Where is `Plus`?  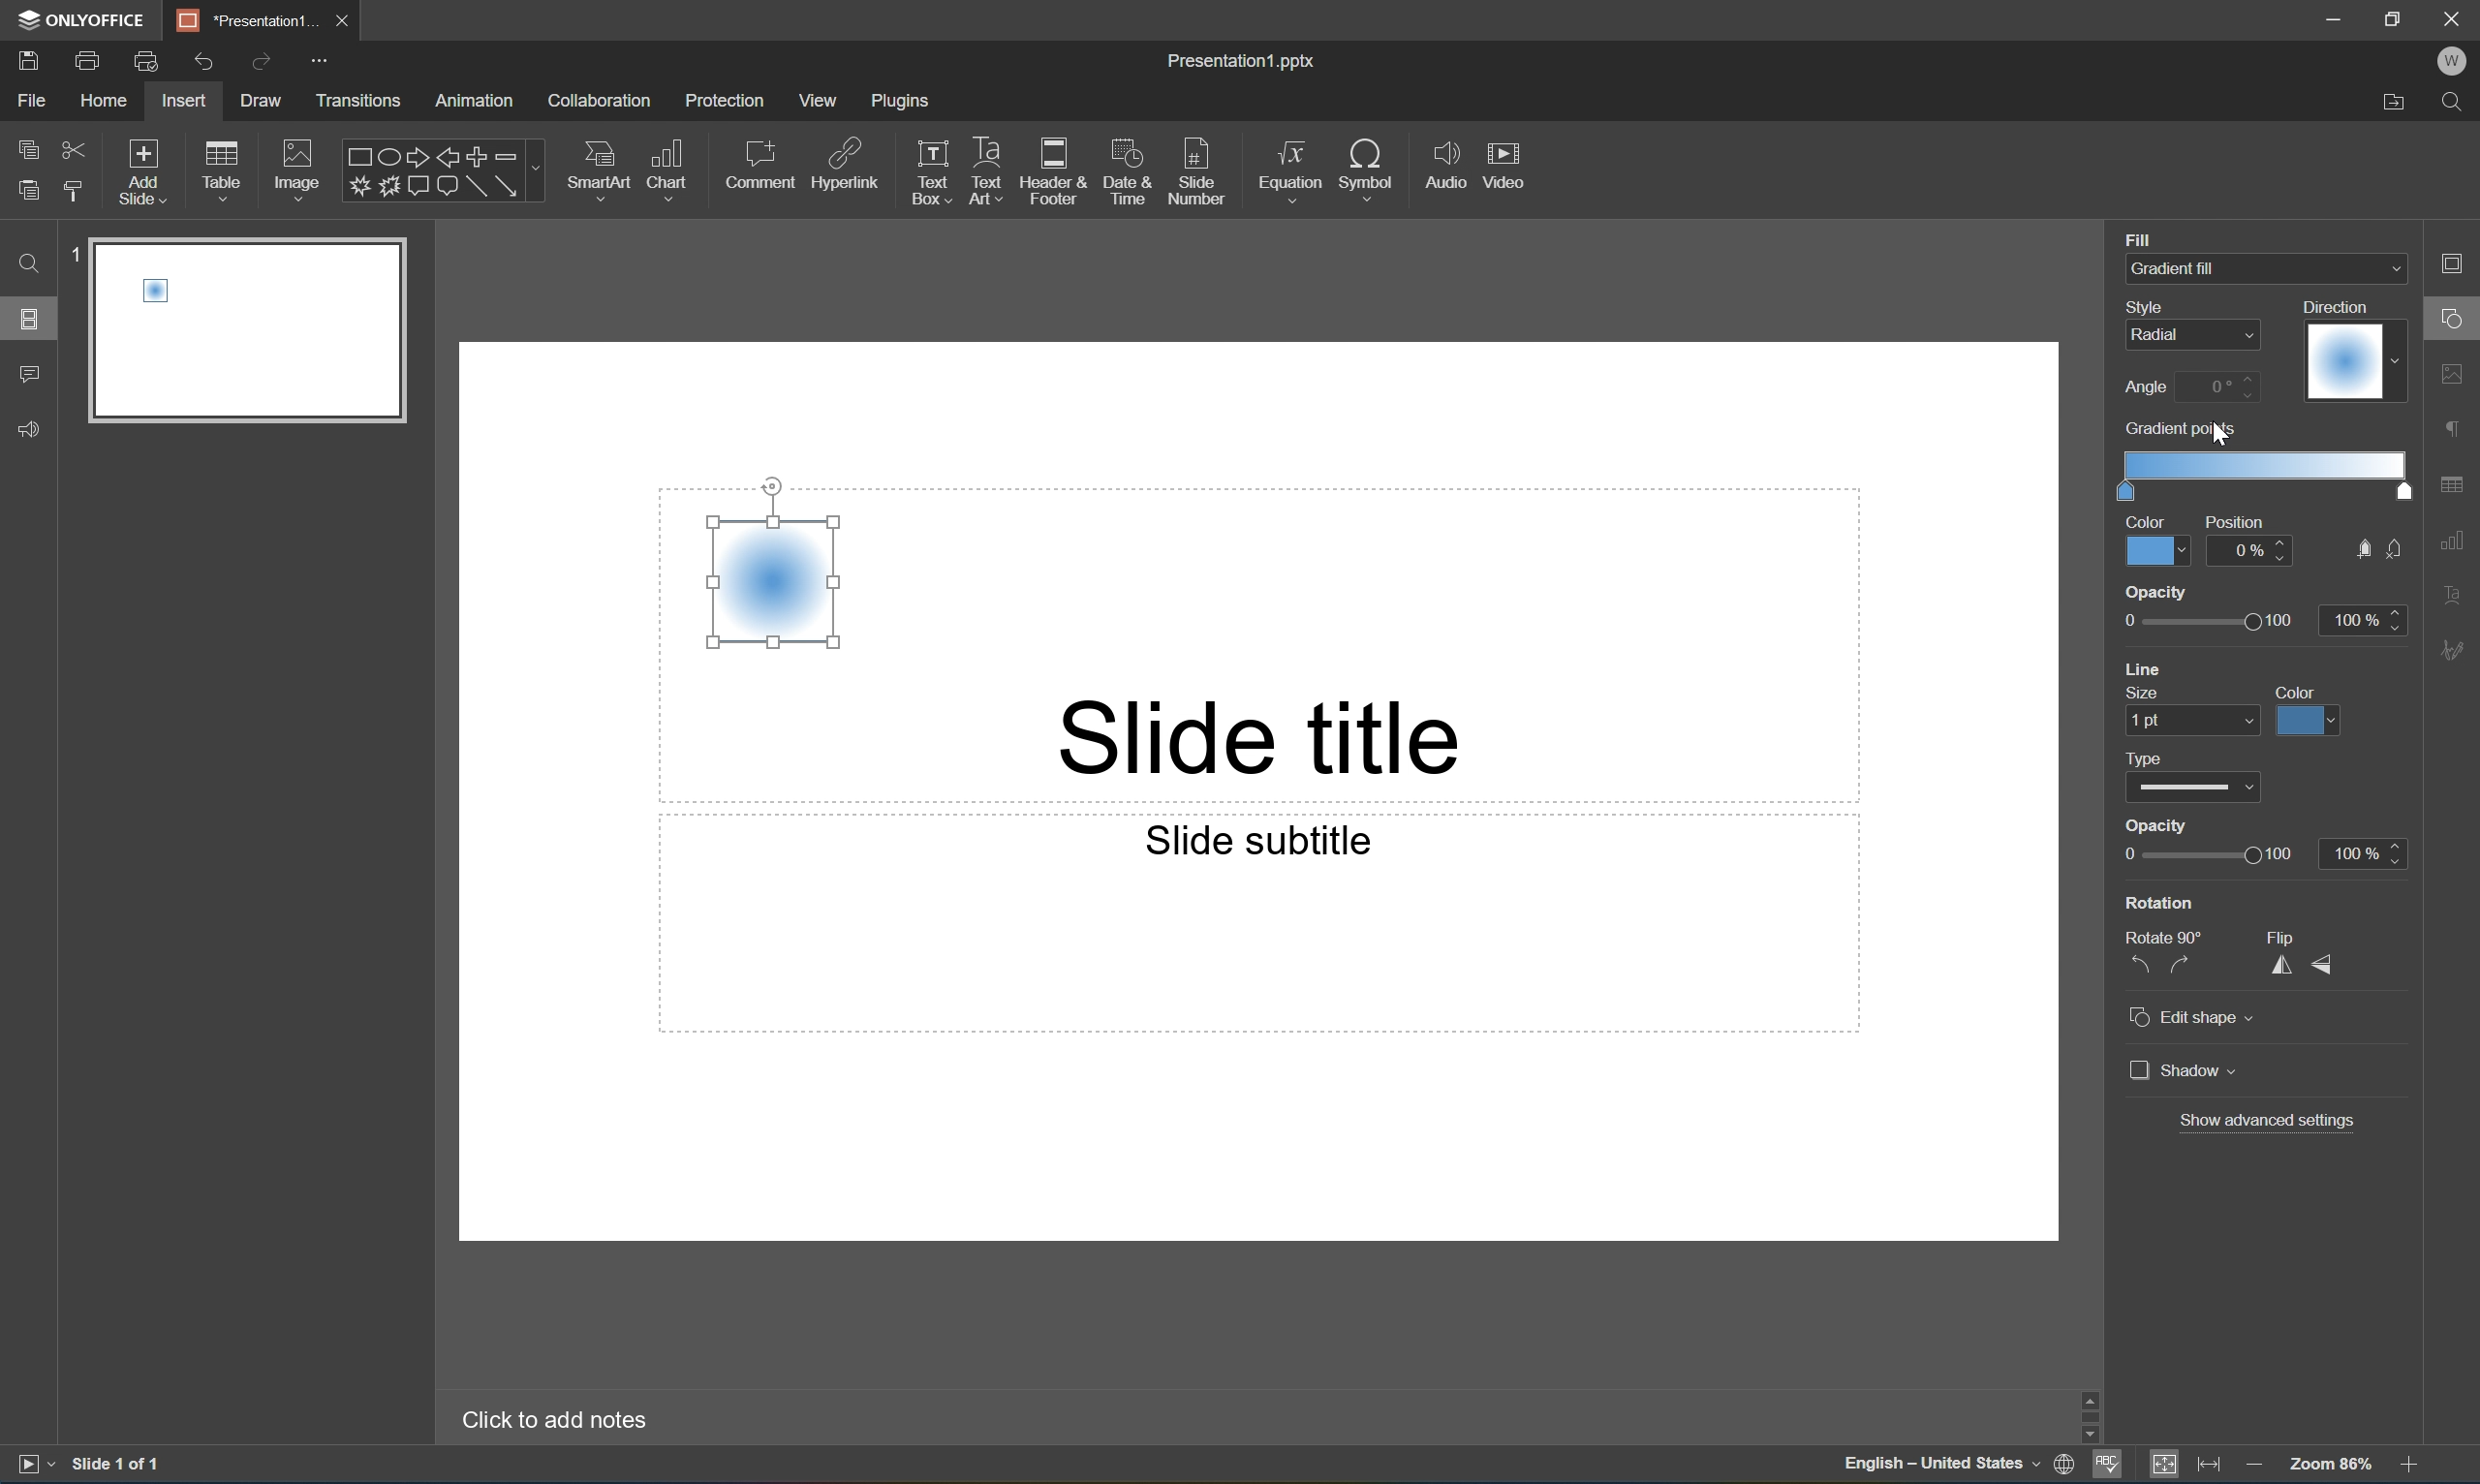 Plus is located at coordinates (478, 156).